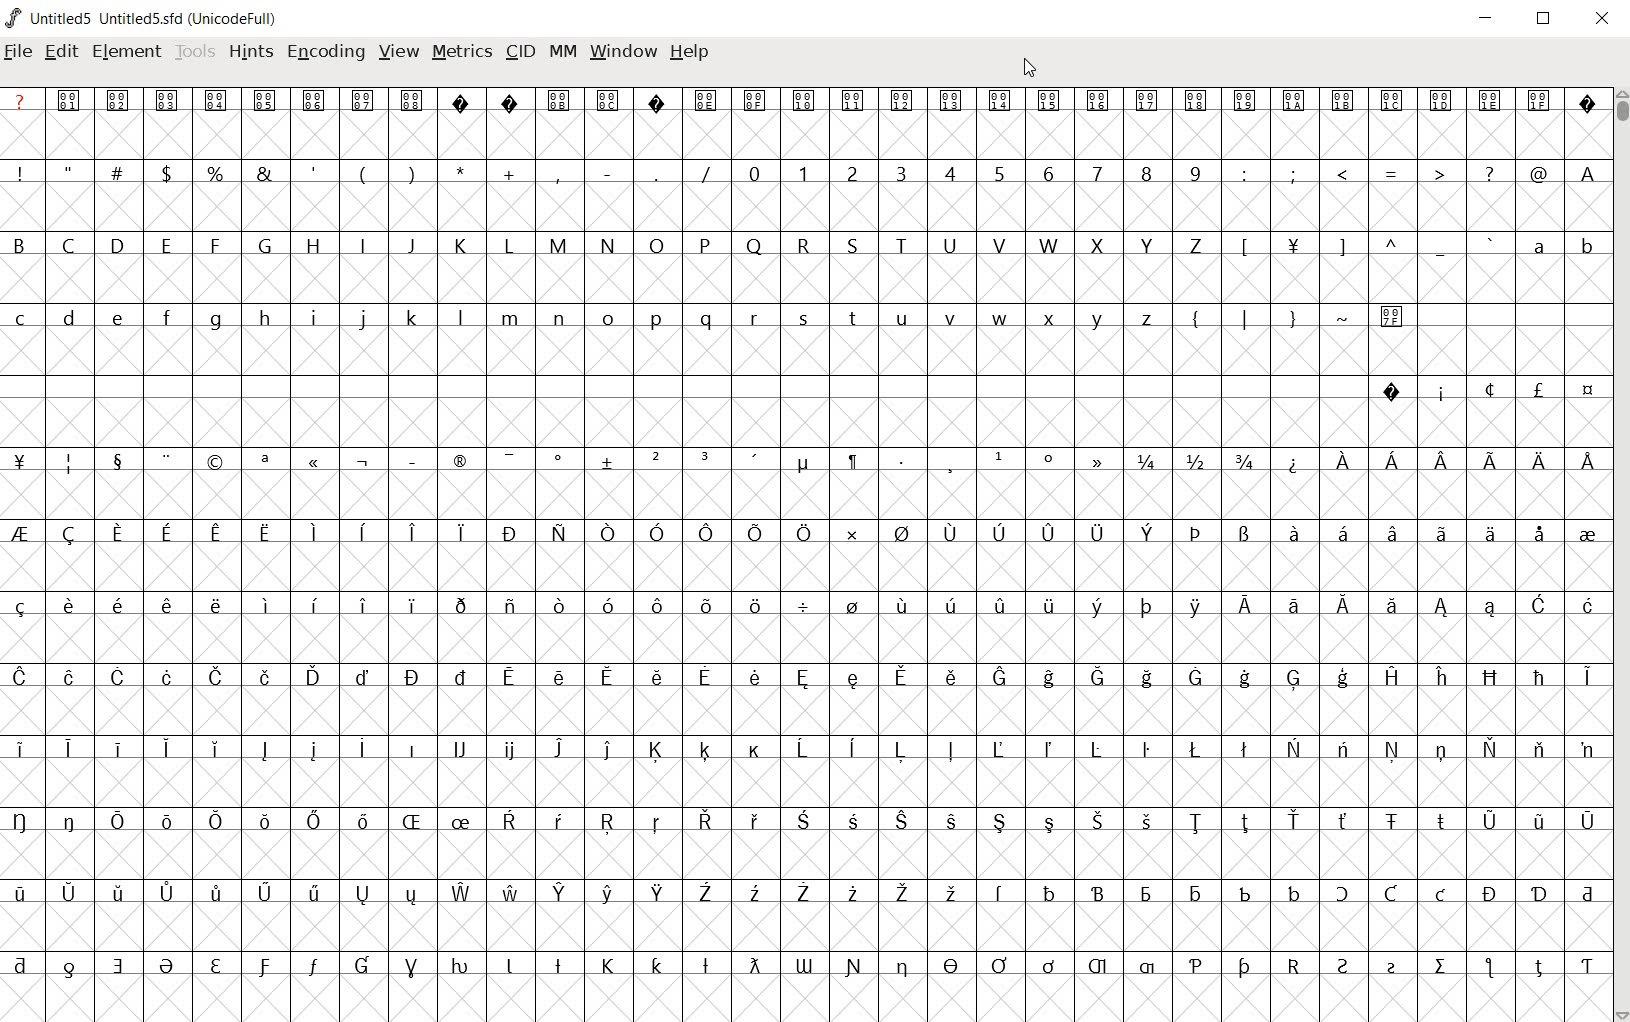  Describe the element at coordinates (703, 247) in the screenshot. I see `P` at that location.